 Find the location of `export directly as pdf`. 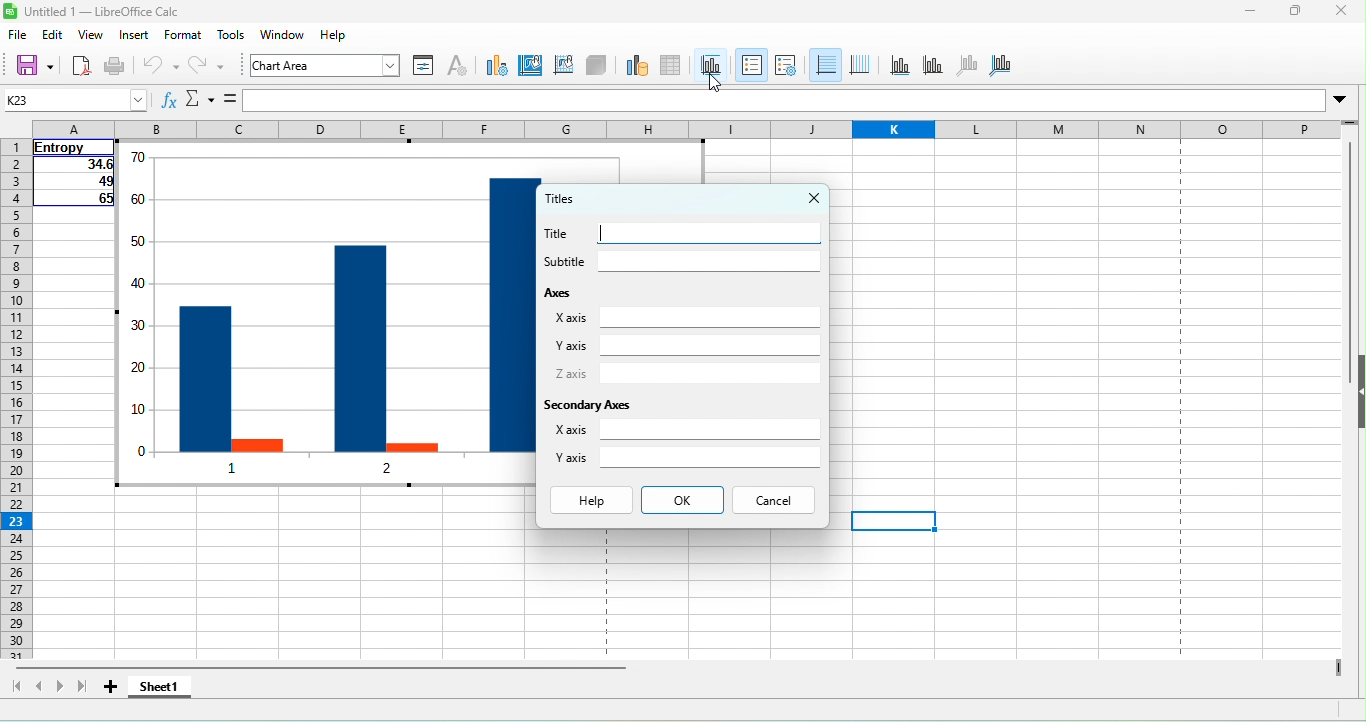

export directly as pdf is located at coordinates (82, 65).